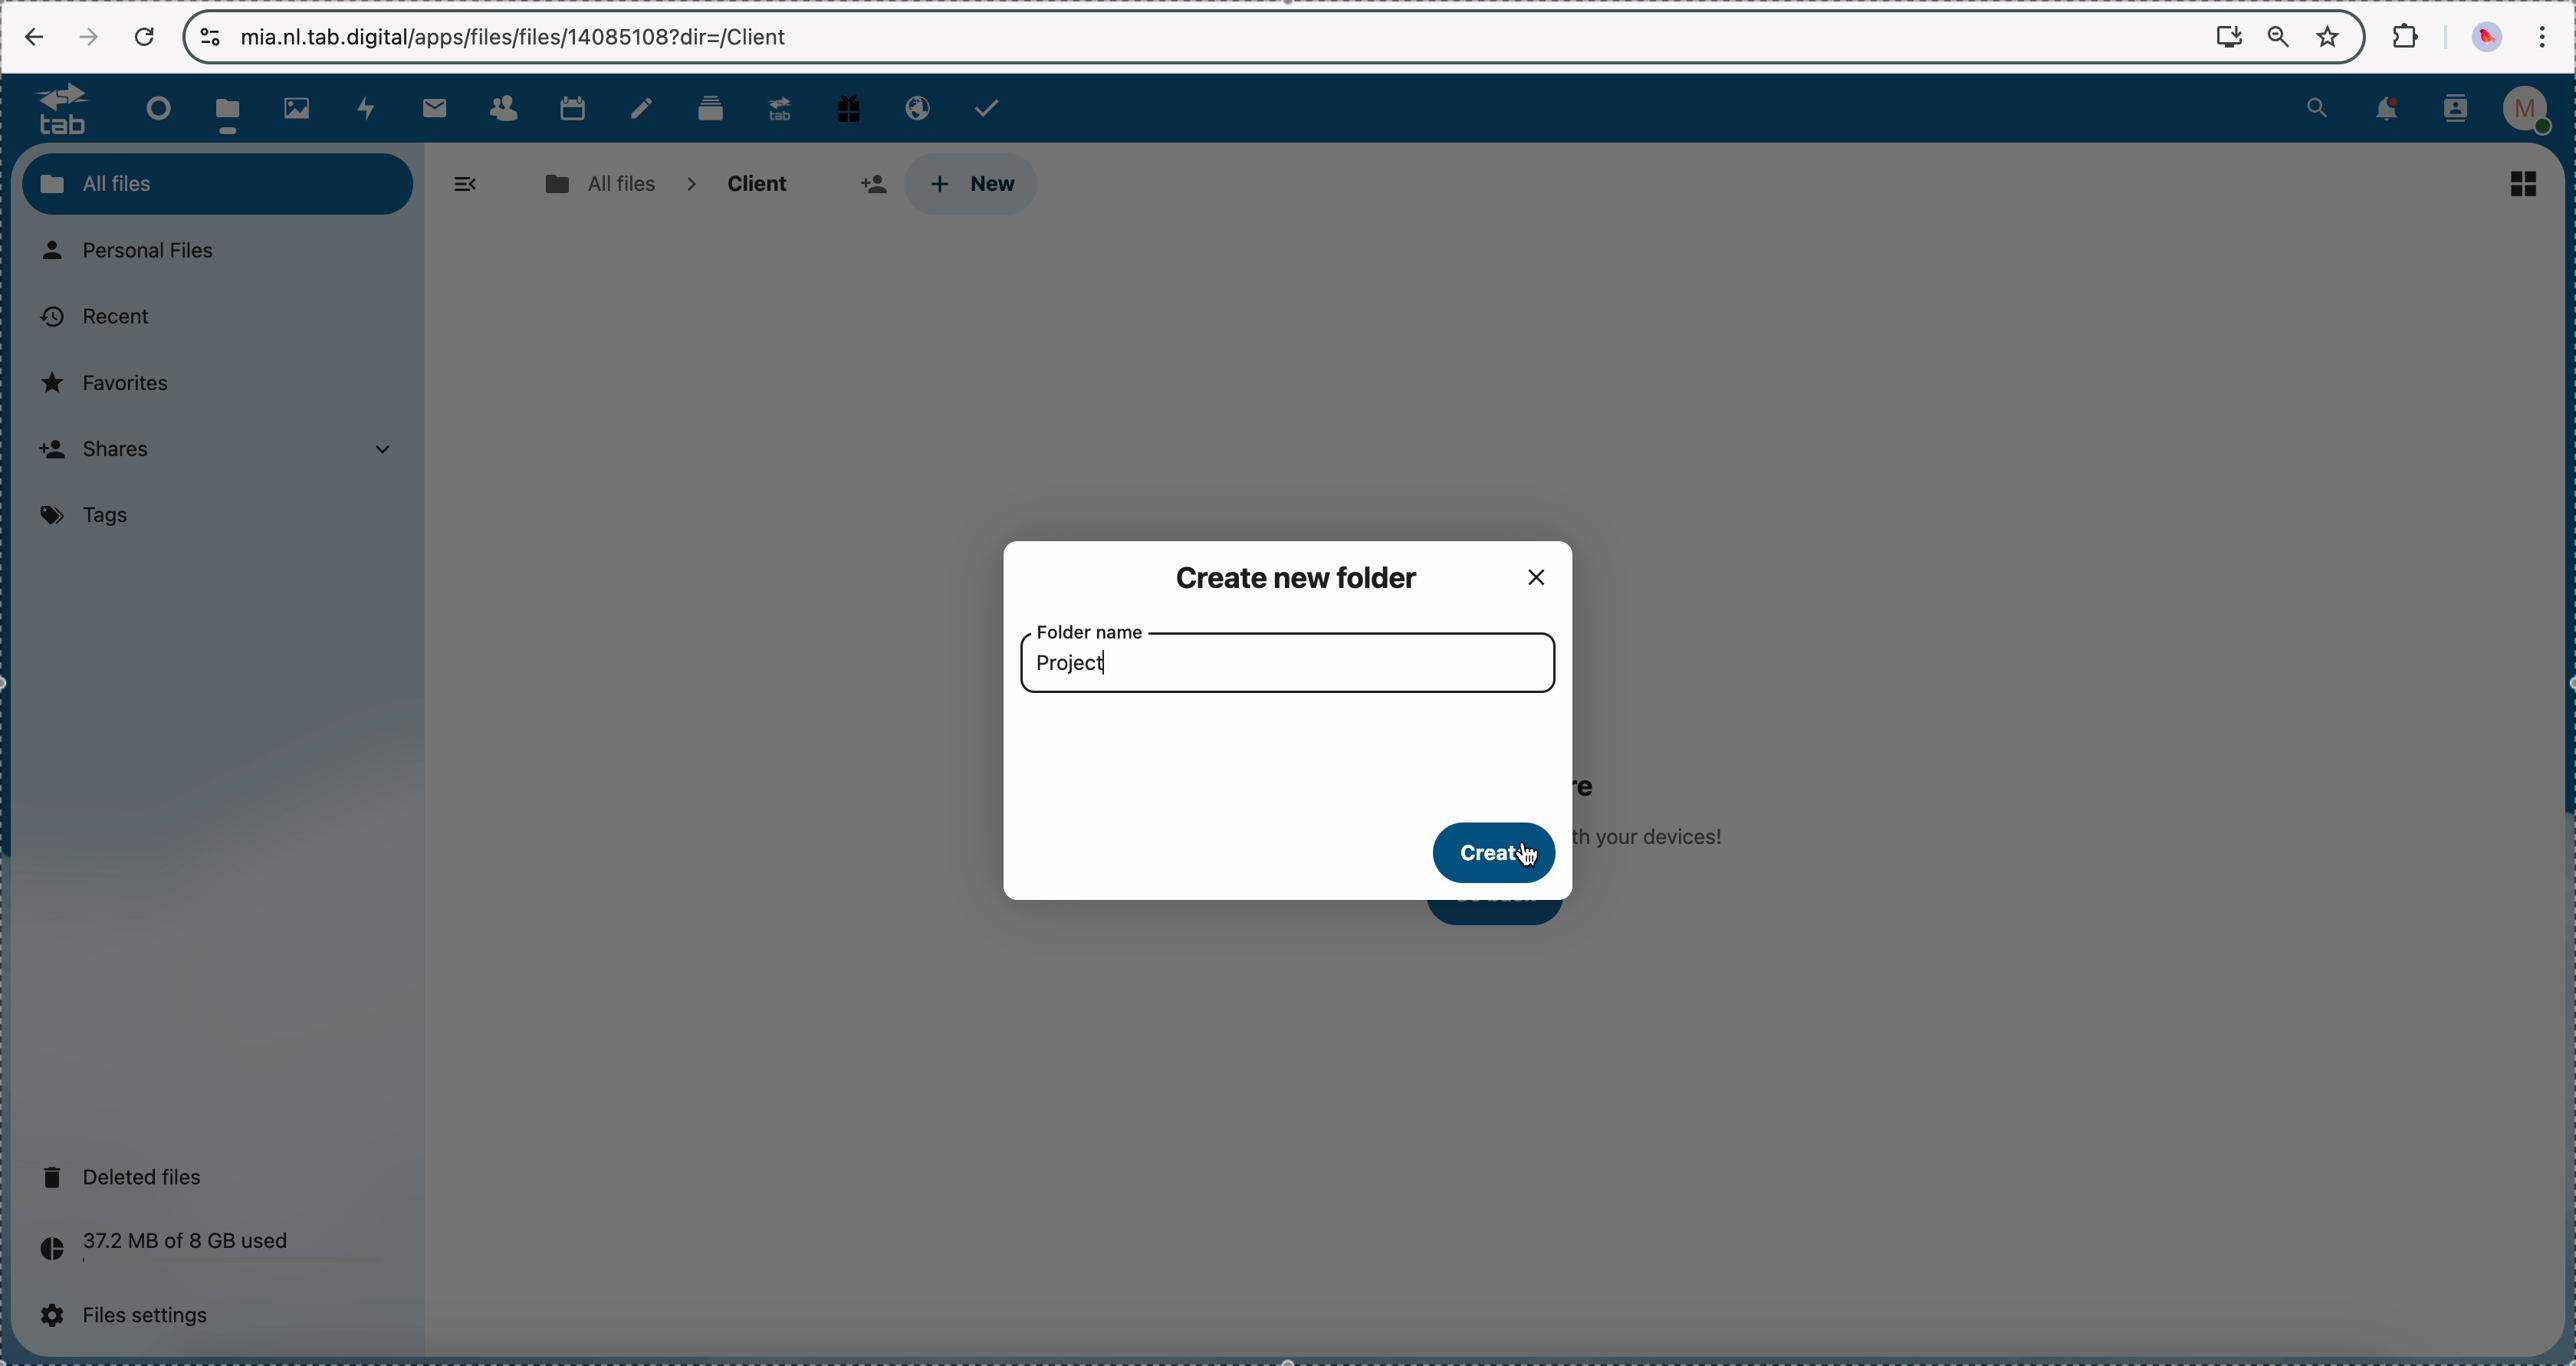  What do you see at coordinates (2541, 36) in the screenshot?
I see `customize and control Google Chrome` at bounding box center [2541, 36].